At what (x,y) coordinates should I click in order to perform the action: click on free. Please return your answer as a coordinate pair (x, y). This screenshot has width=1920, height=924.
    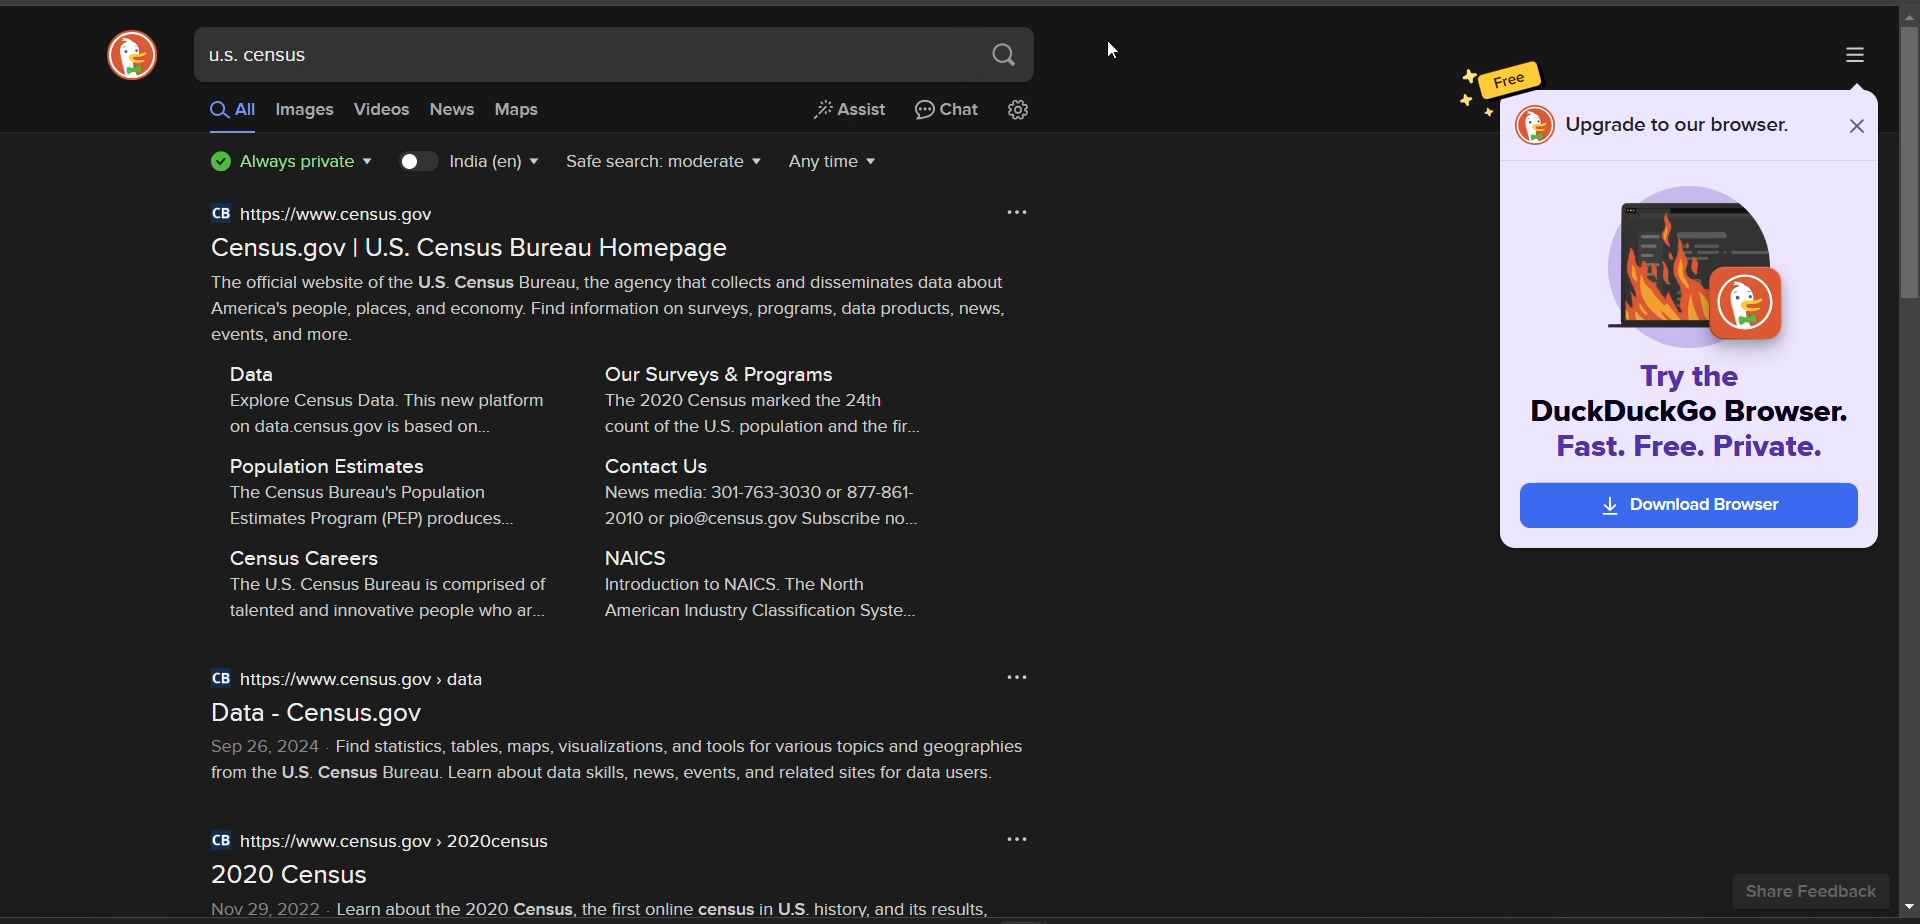
    Looking at the image, I should click on (1513, 79).